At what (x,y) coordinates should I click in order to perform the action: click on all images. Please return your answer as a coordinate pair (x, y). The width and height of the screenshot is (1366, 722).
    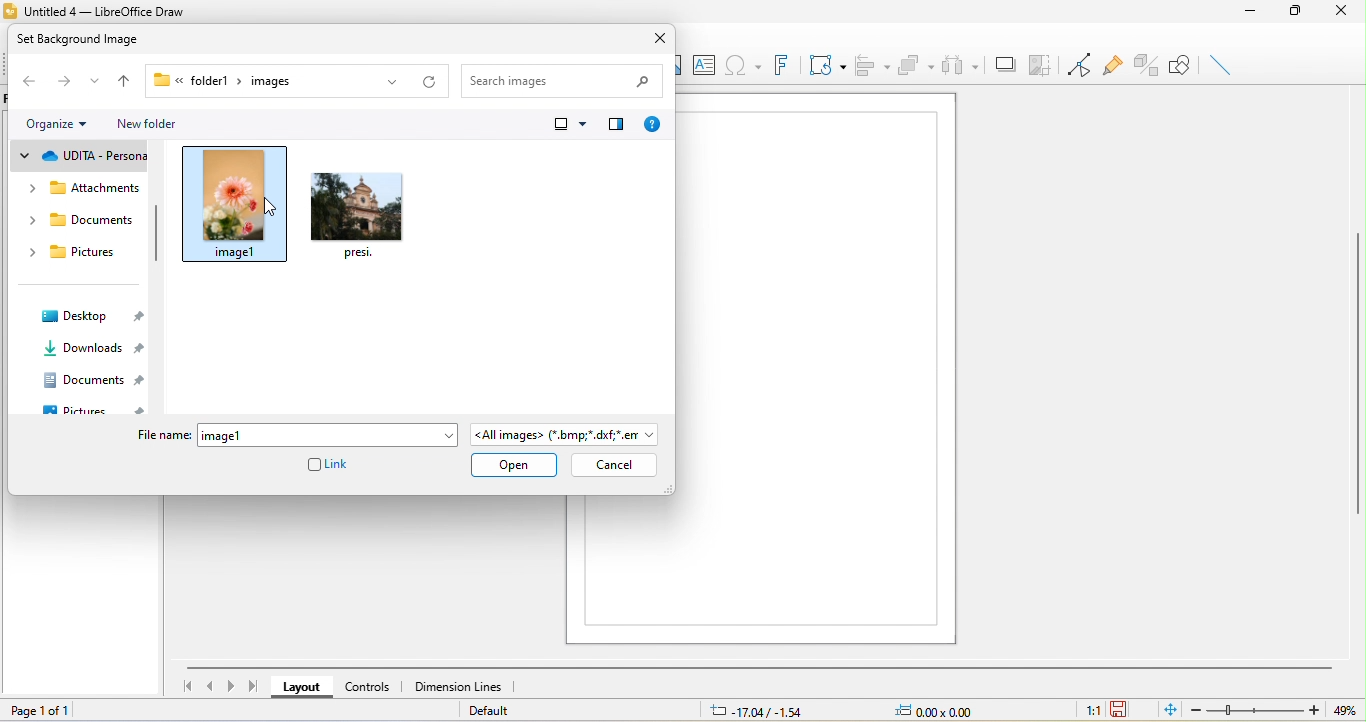
    Looking at the image, I should click on (567, 432).